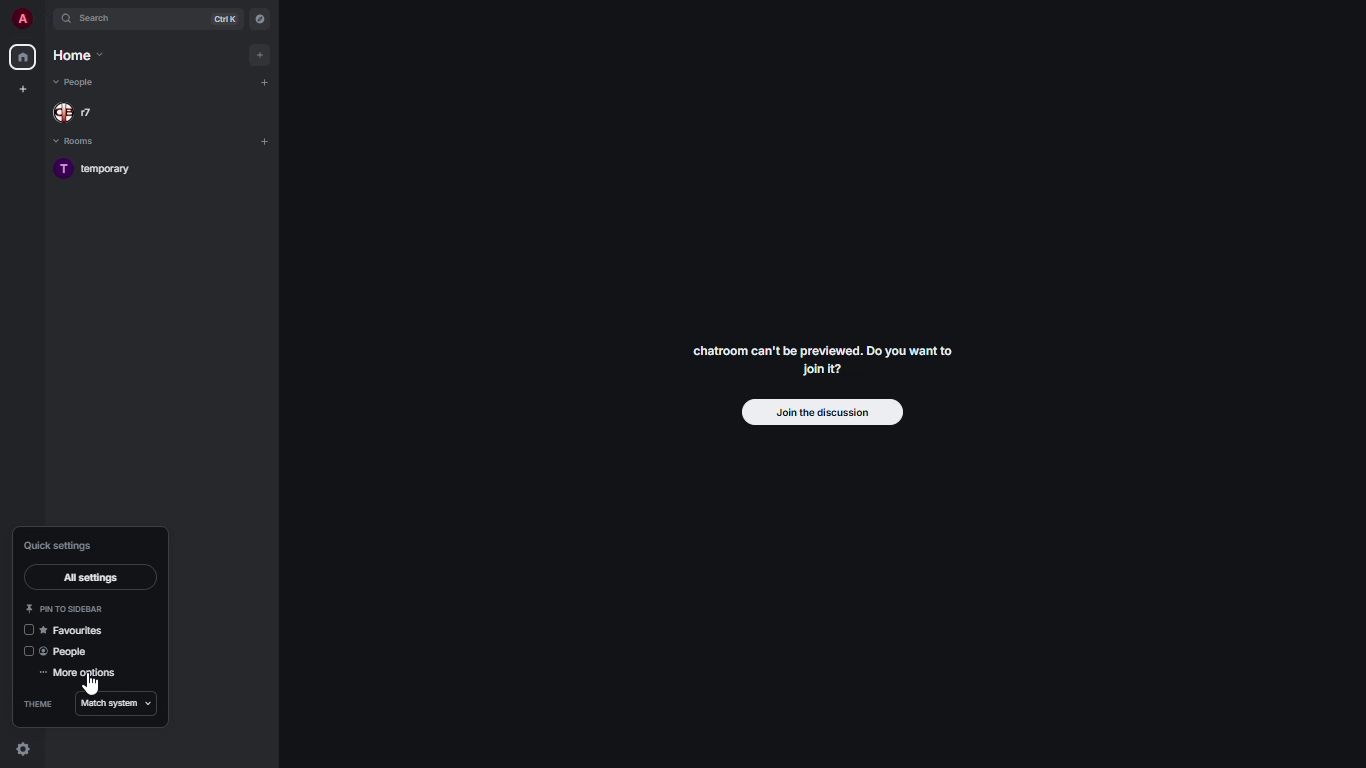 This screenshot has height=768, width=1366. I want to click on theme, so click(39, 704).